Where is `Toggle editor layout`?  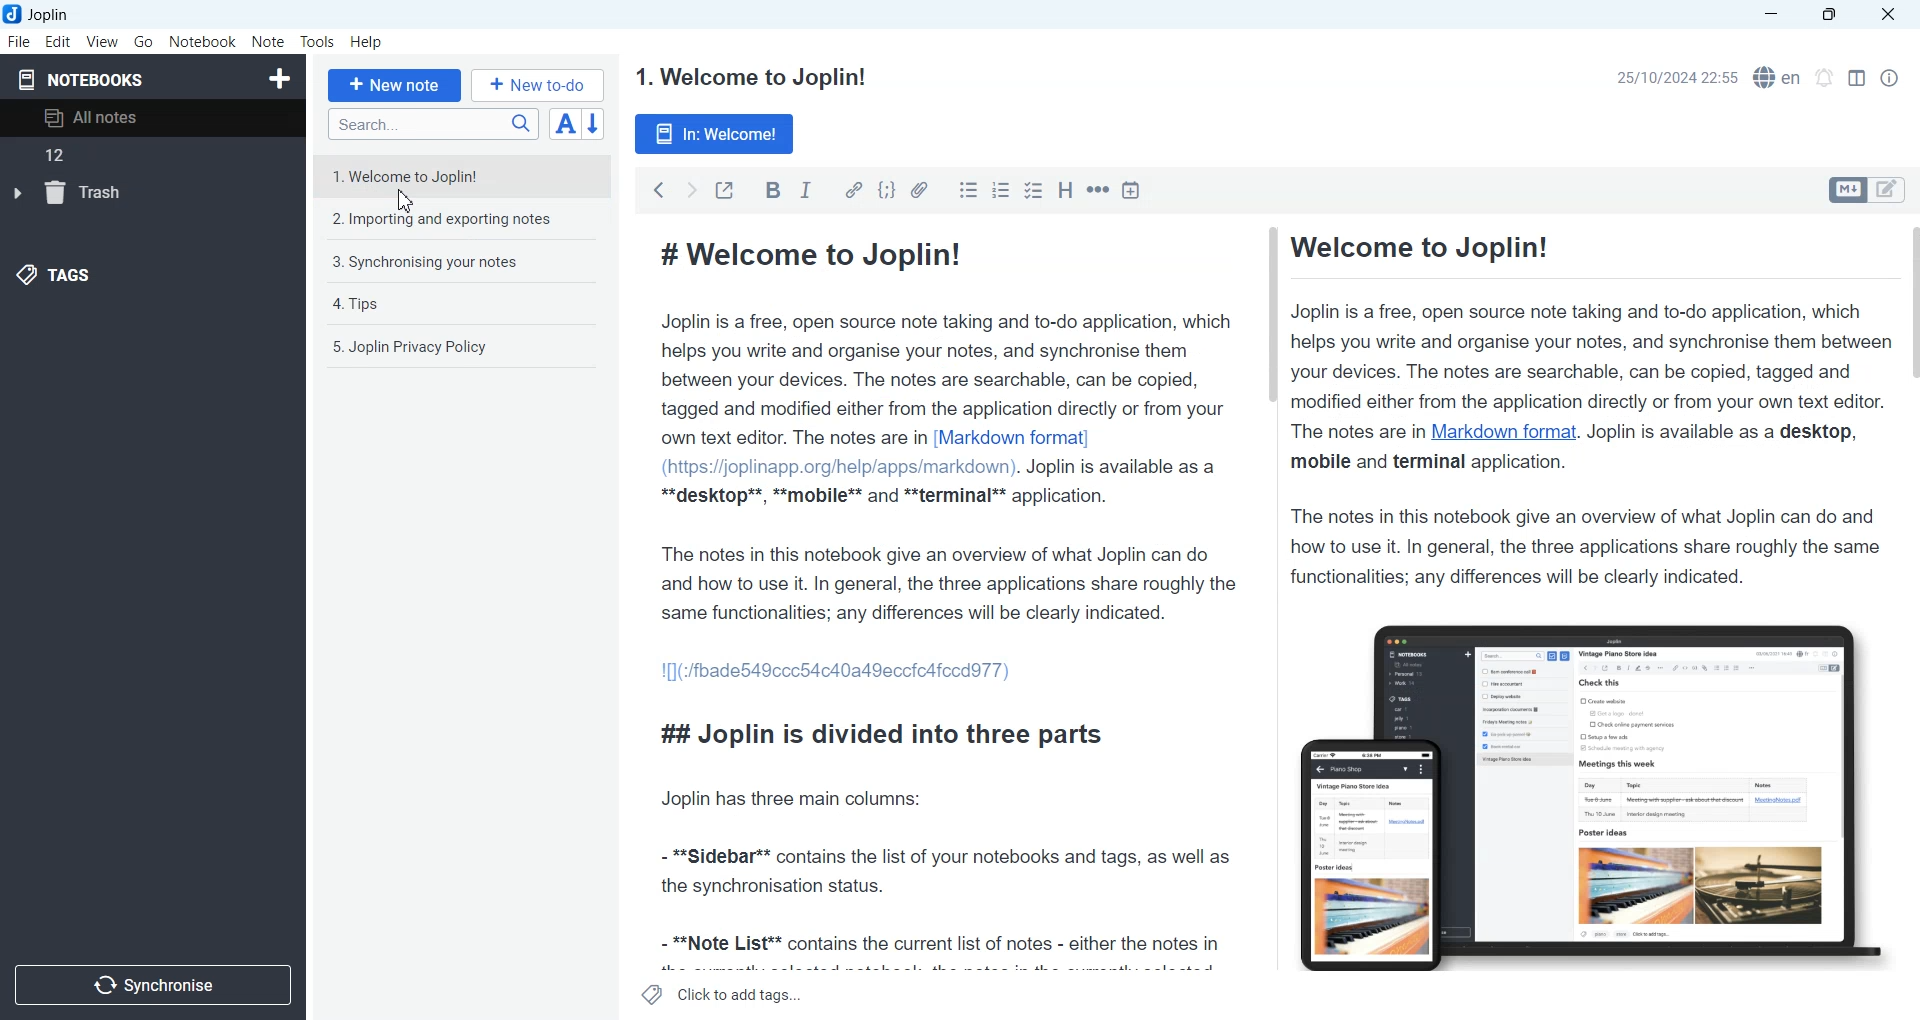
Toggle editor layout is located at coordinates (1856, 78).